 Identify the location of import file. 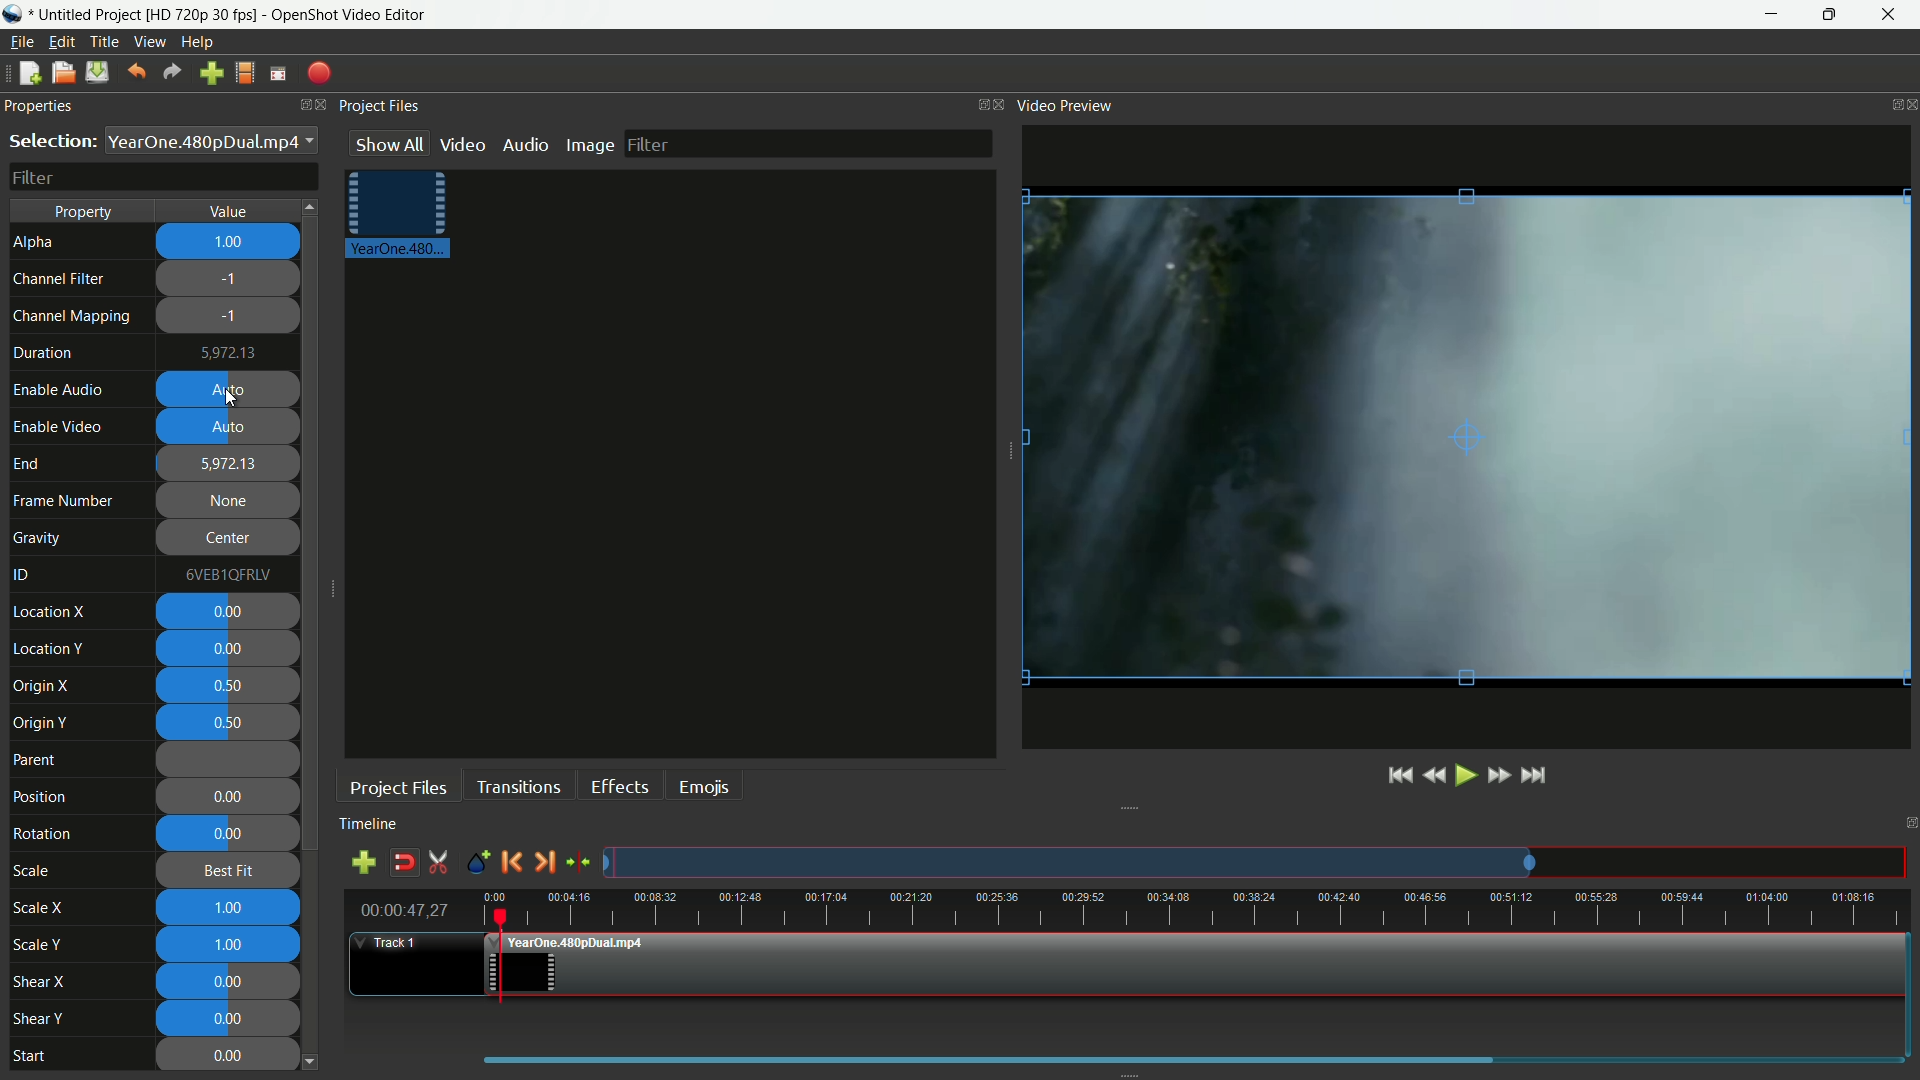
(211, 74).